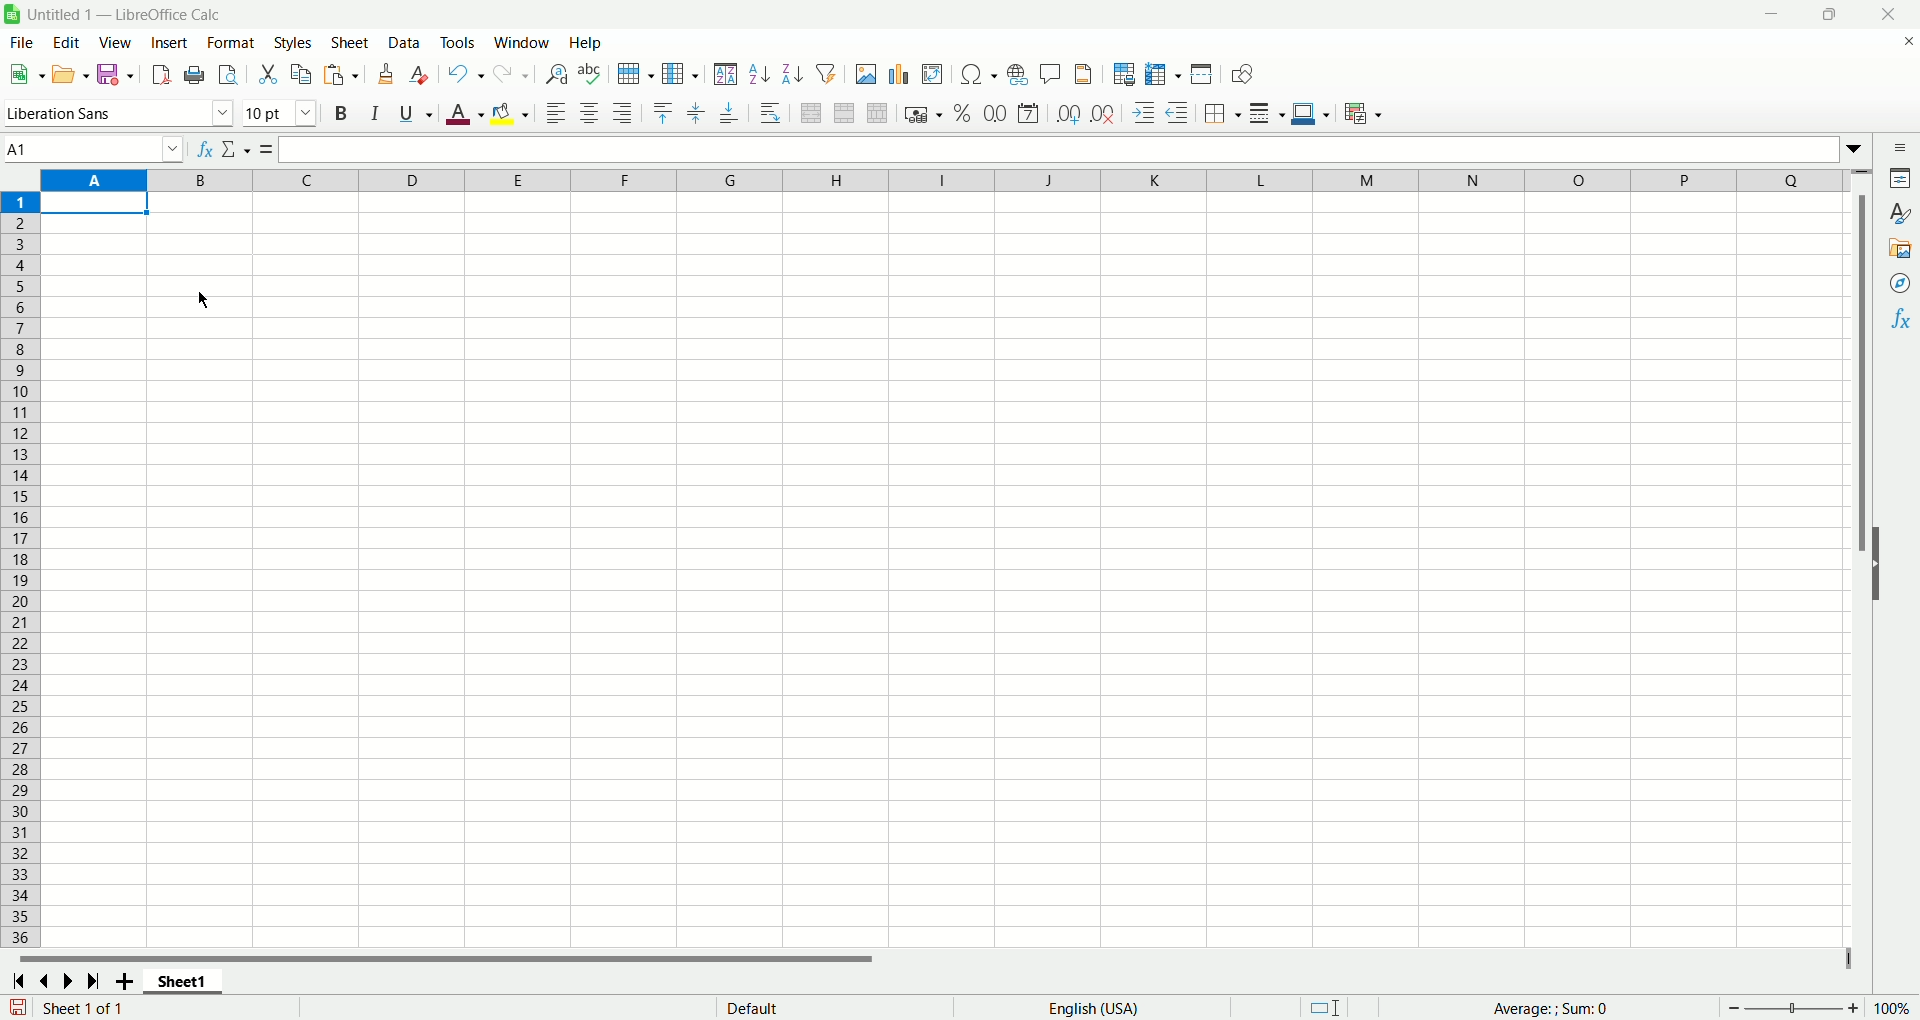 Image resolution: width=1920 pixels, height=1020 pixels. I want to click on formula bar, so click(1060, 151).